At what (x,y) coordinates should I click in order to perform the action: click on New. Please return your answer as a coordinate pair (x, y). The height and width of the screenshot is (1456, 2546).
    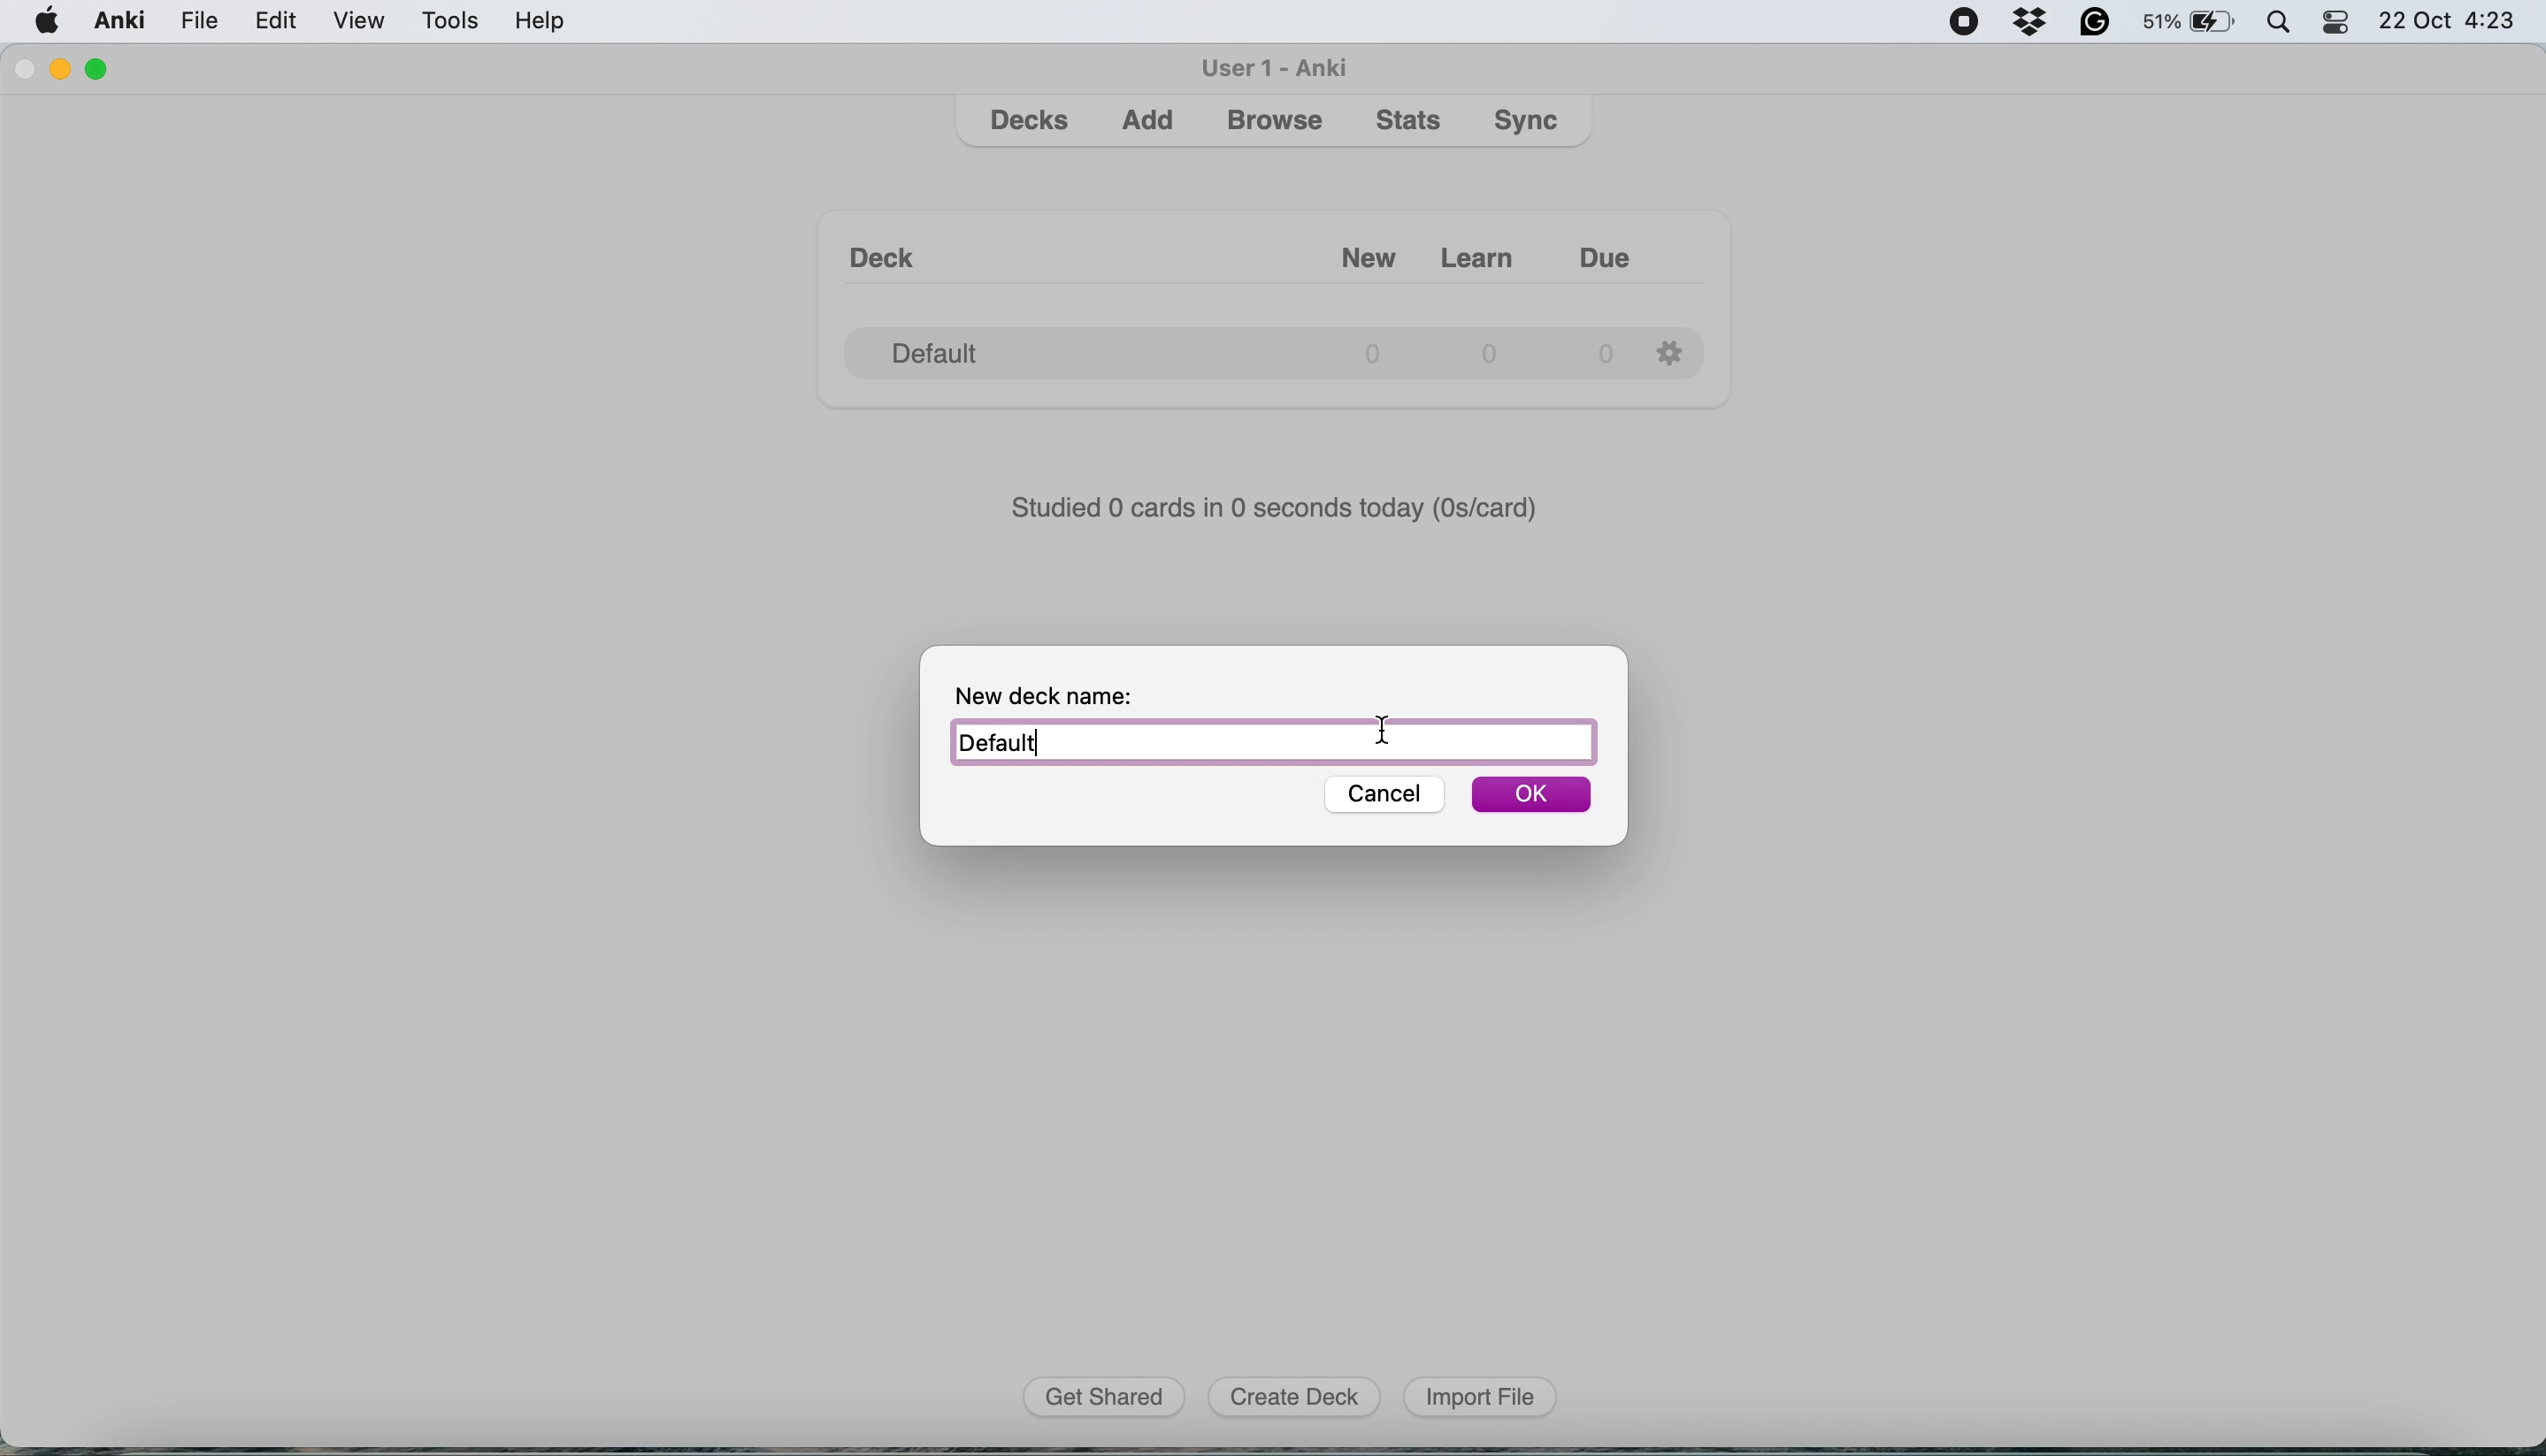
    Looking at the image, I should click on (1344, 249).